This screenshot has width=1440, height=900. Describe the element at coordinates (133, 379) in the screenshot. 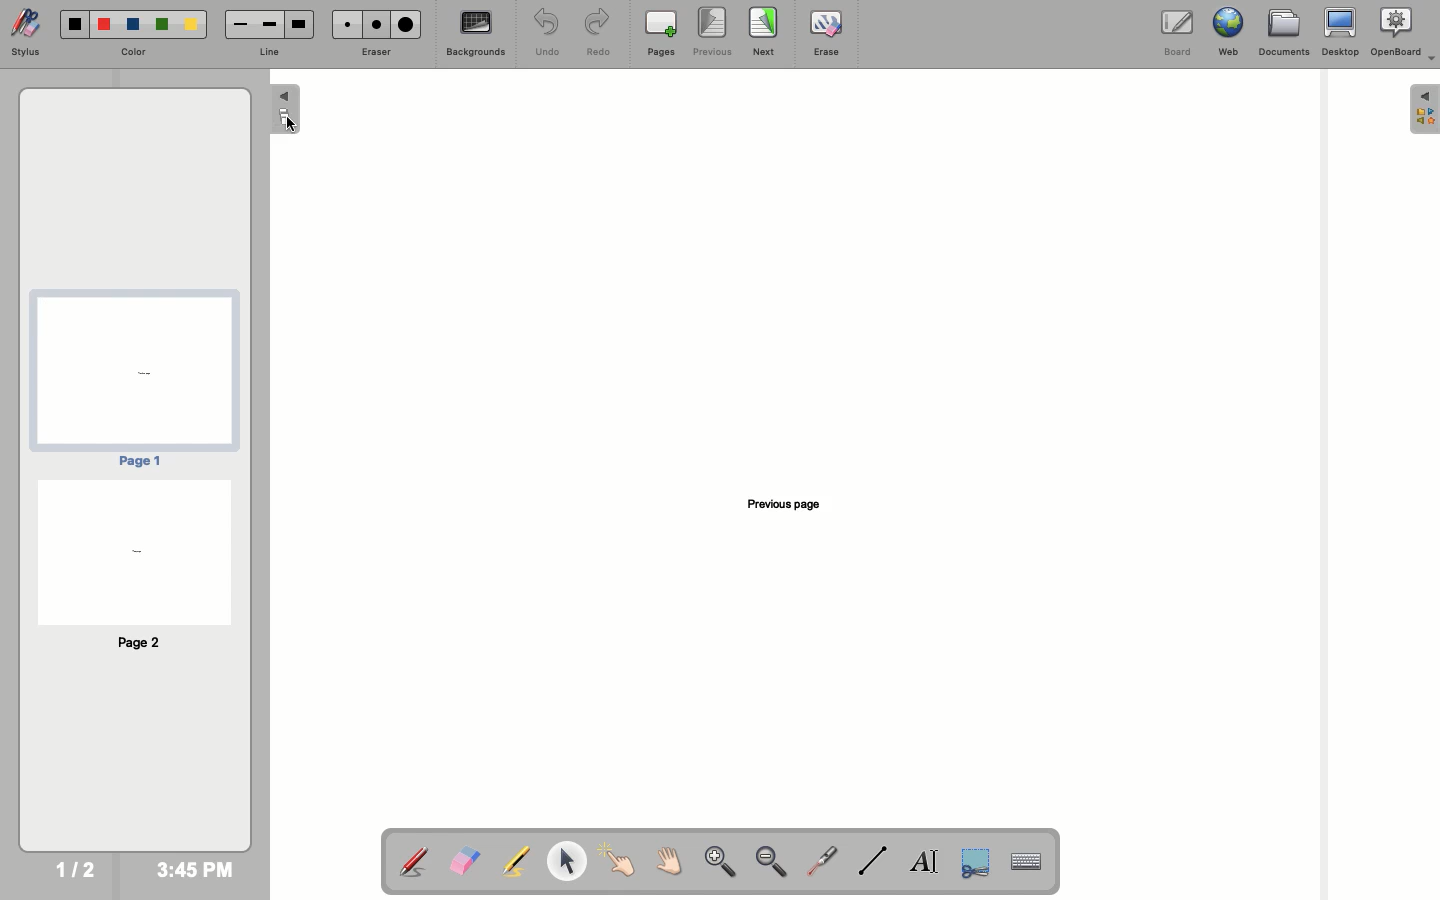

I see `Page 1` at that location.